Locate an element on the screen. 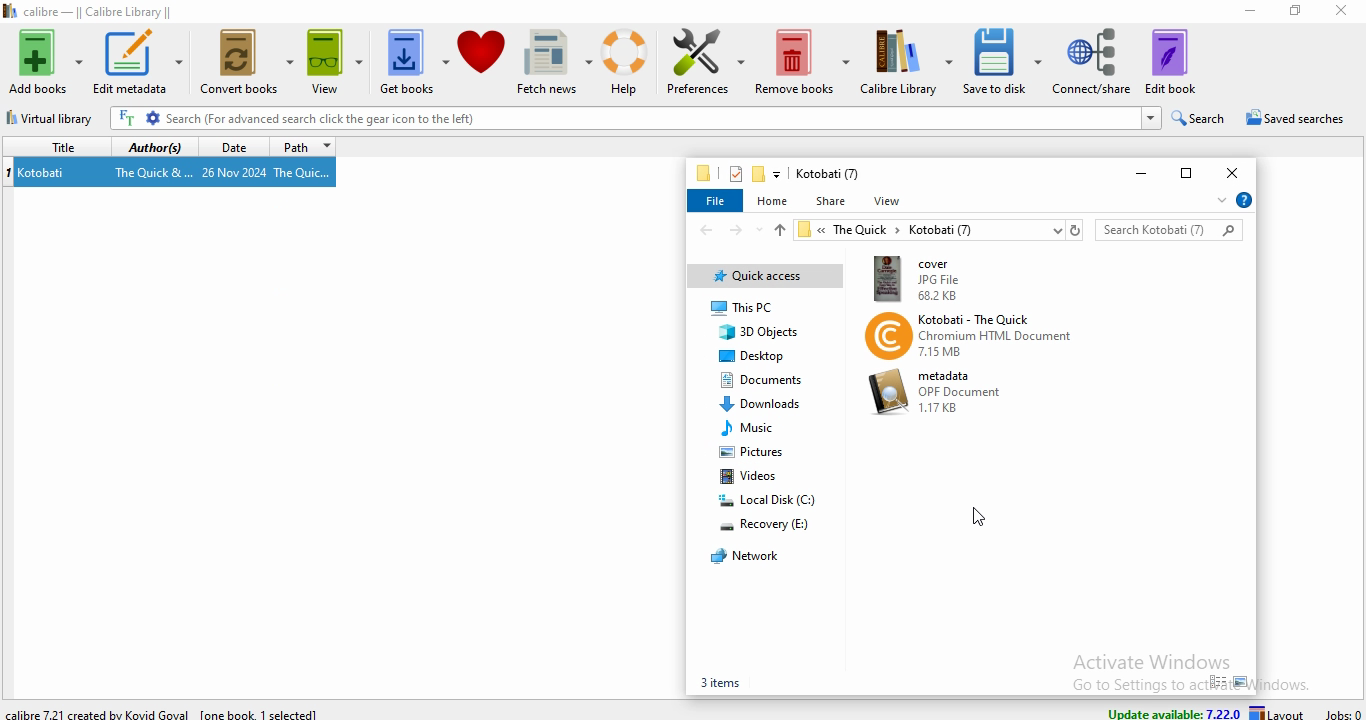 This screenshot has height=720, width=1366. 26 Nov 2024 is located at coordinates (235, 173).